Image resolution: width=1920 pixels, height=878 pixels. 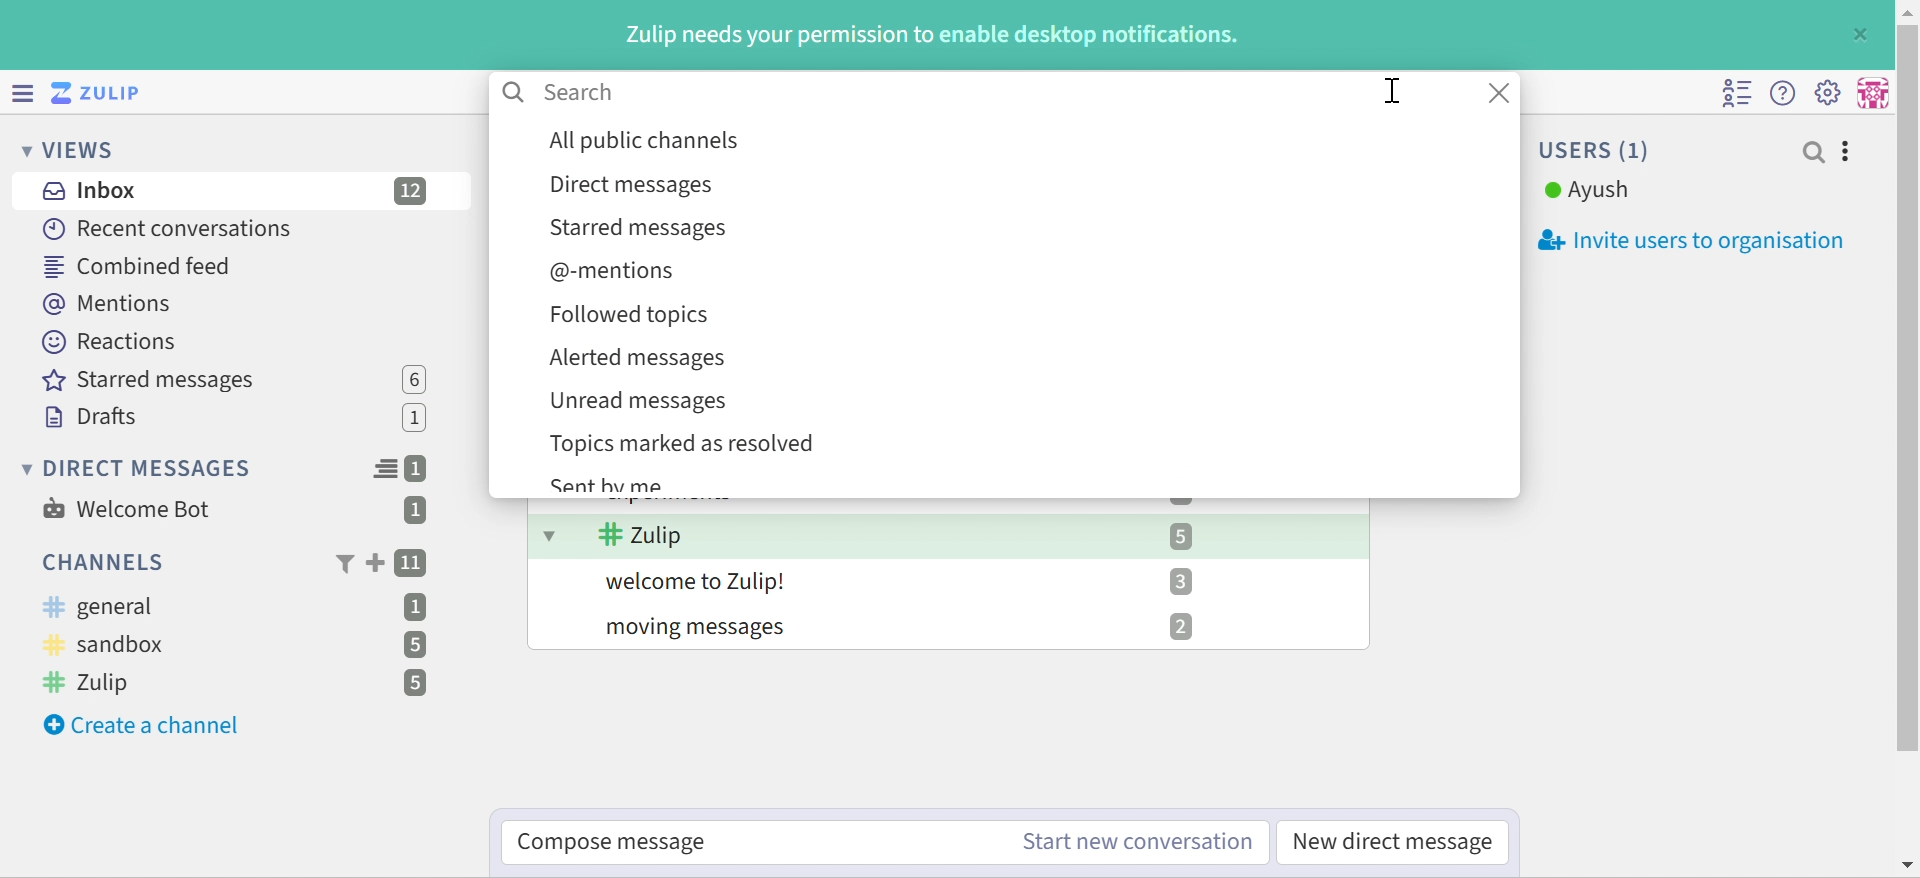 I want to click on Recent conversations, so click(x=169, y=228).